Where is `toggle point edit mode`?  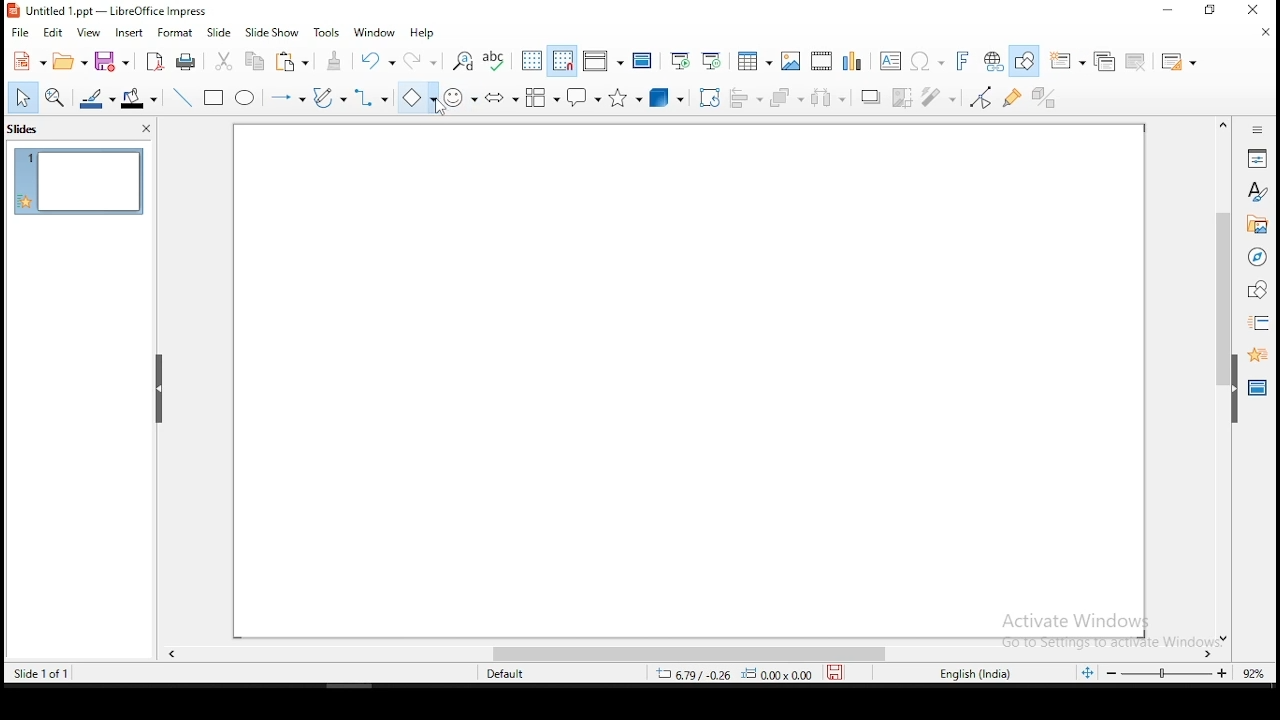
toggle point edit mode is located at coordinates (982, 97).